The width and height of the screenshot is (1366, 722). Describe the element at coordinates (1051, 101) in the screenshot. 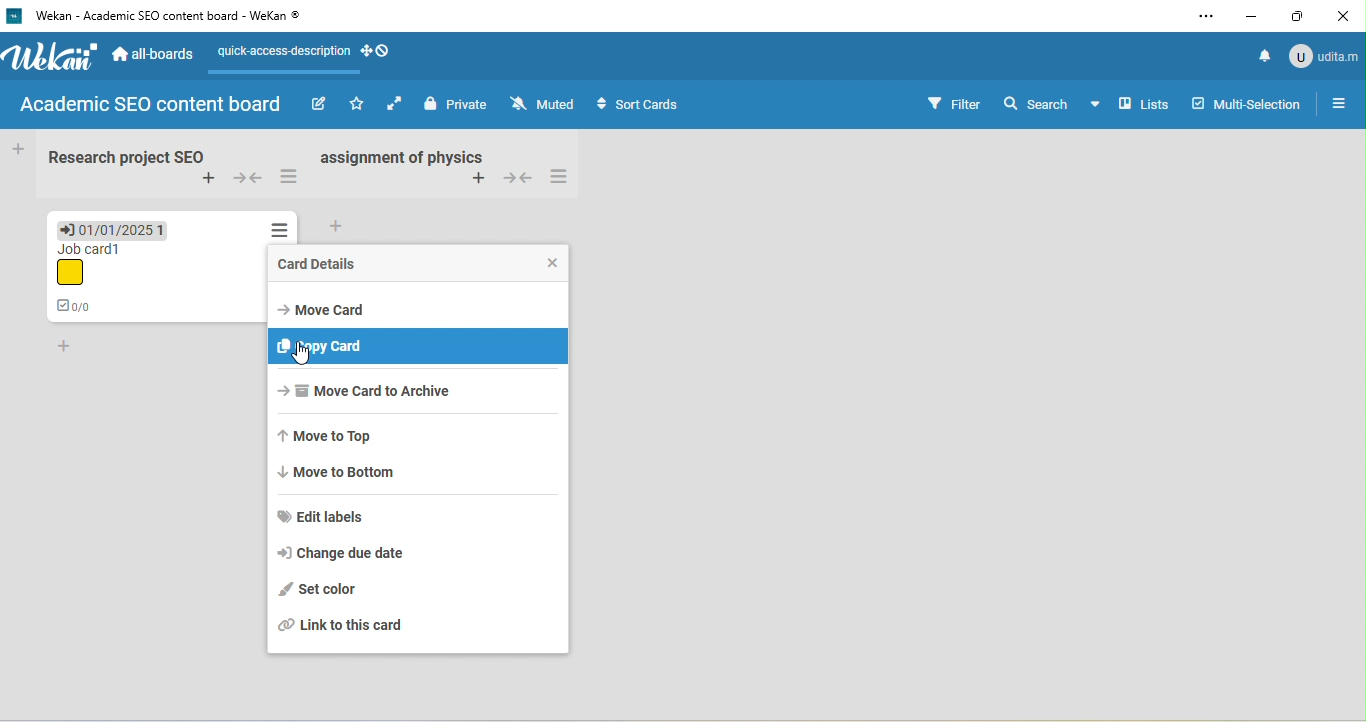

I see `search` at that location.